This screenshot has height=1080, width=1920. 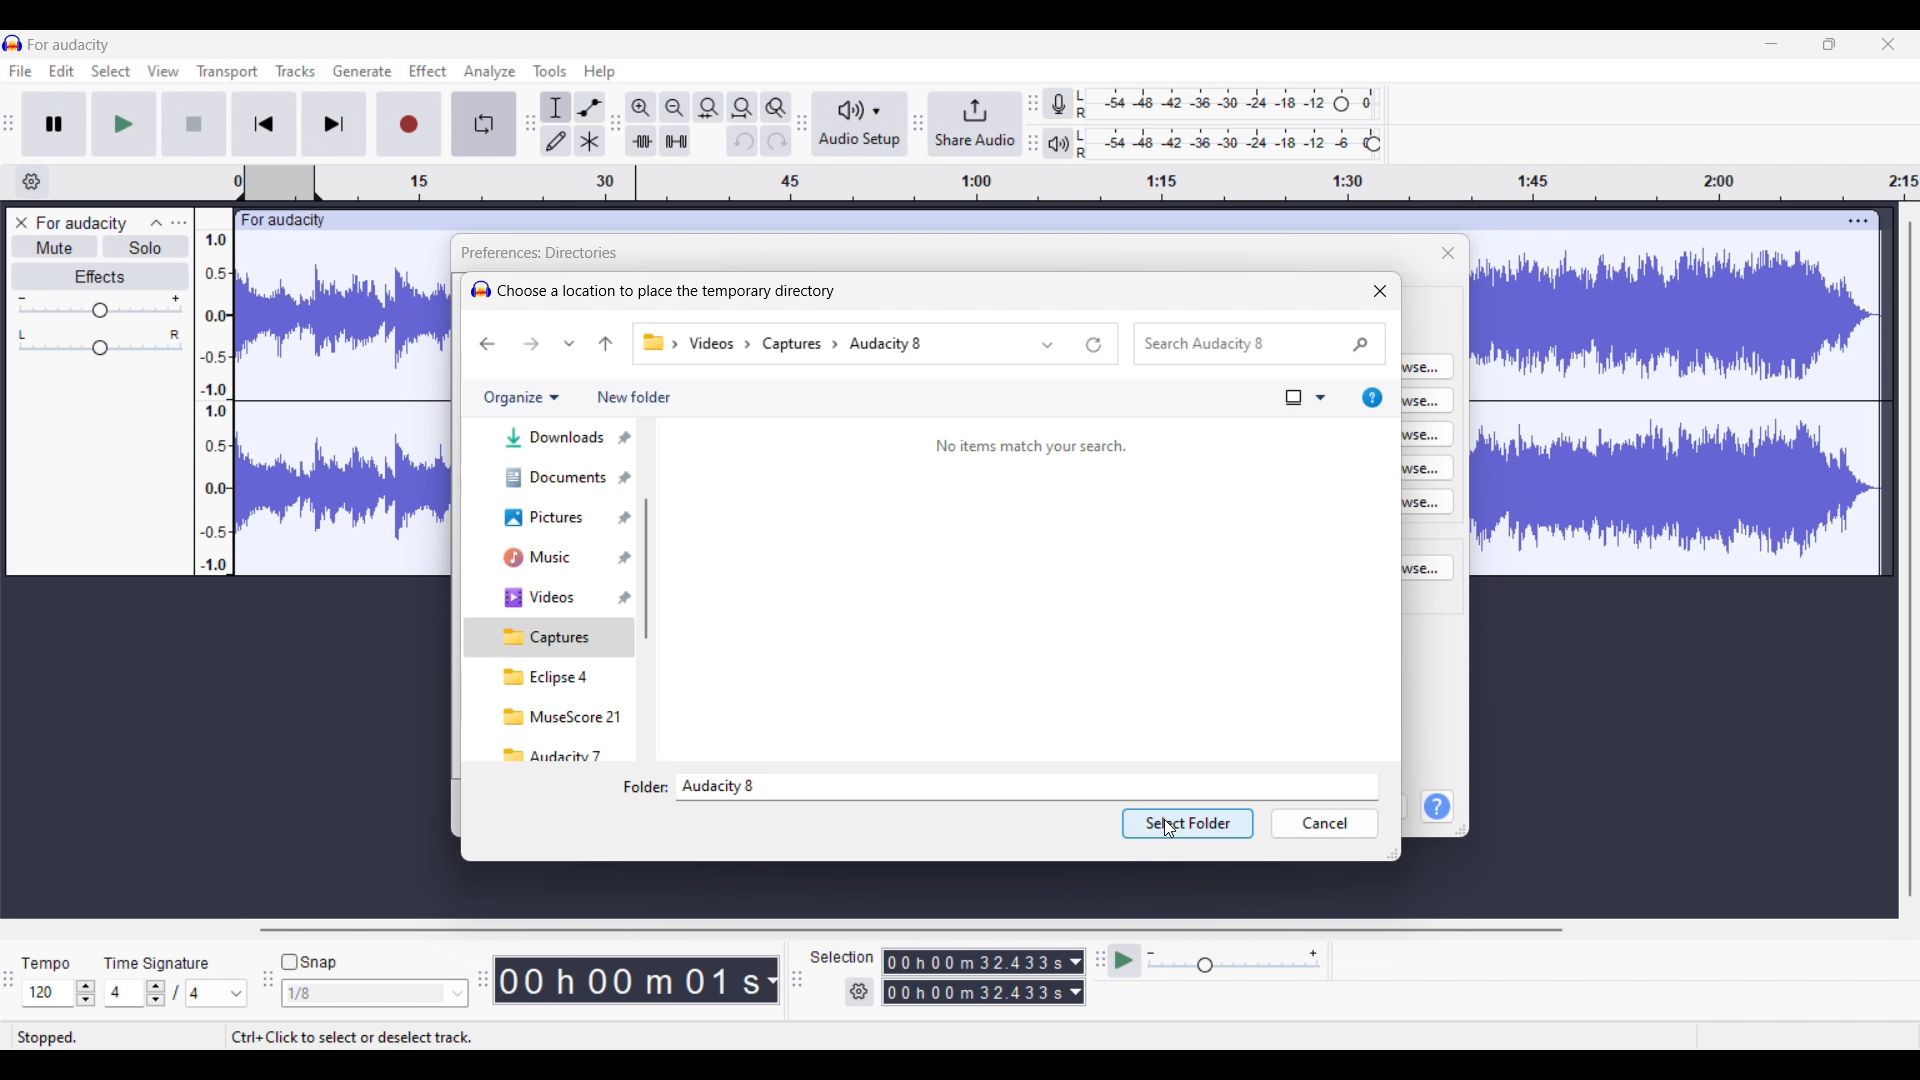 I want to click on Multi-tool, so click(x=590, y=140).